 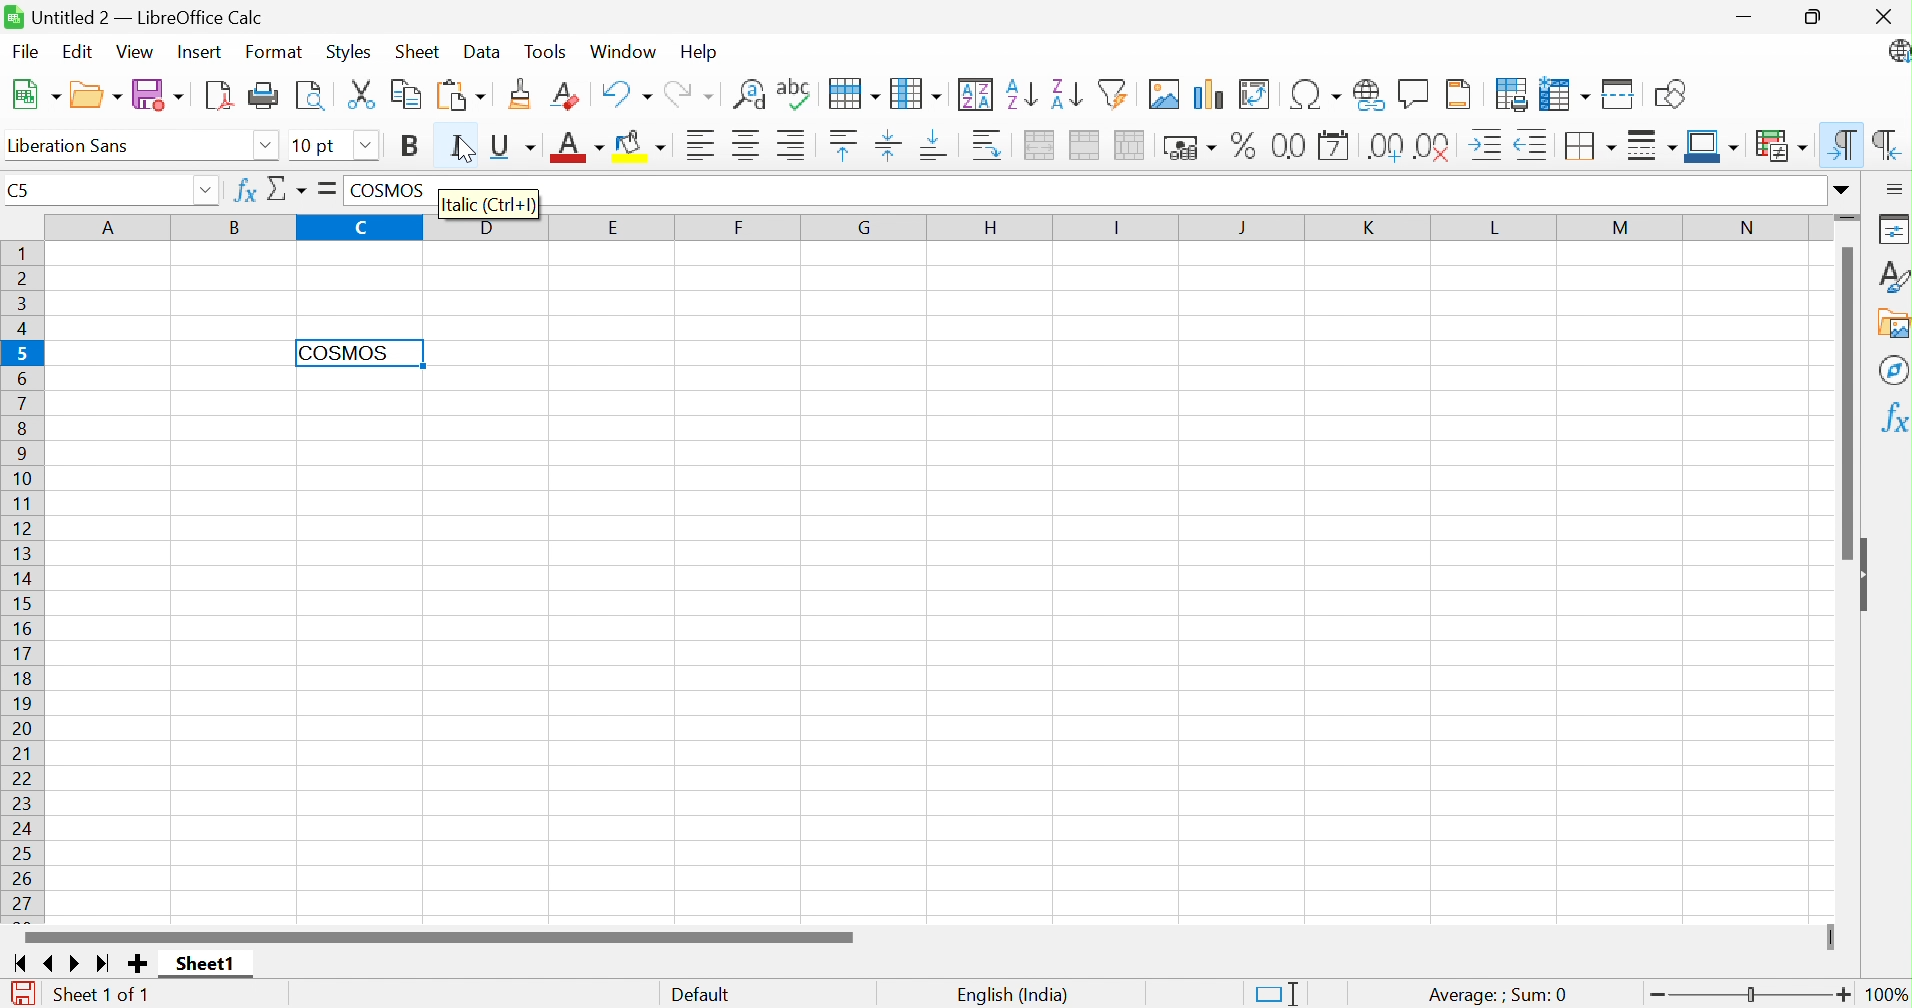 What do you see at coordinates (324, 189) in the screenshot?
I see `Formula` at bounding box center [324, 189].